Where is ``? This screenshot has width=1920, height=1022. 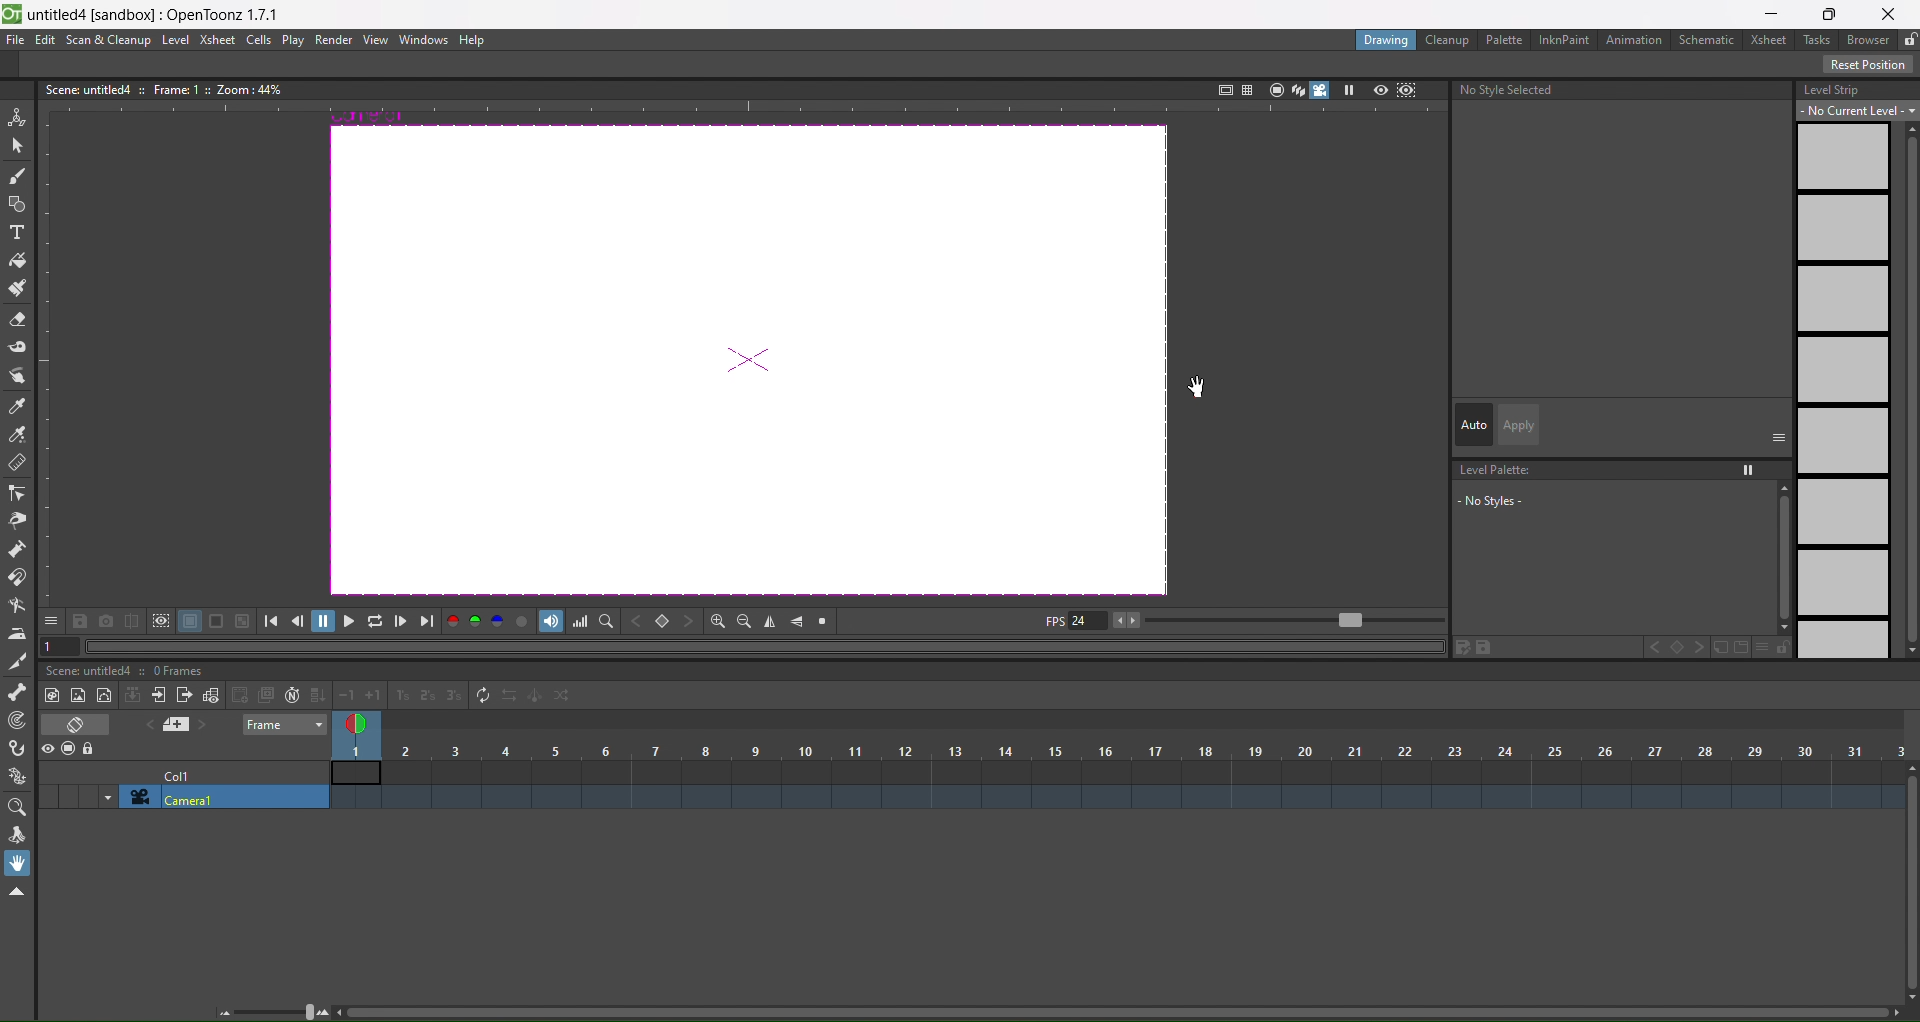
 is located at coordinates (18, 835).